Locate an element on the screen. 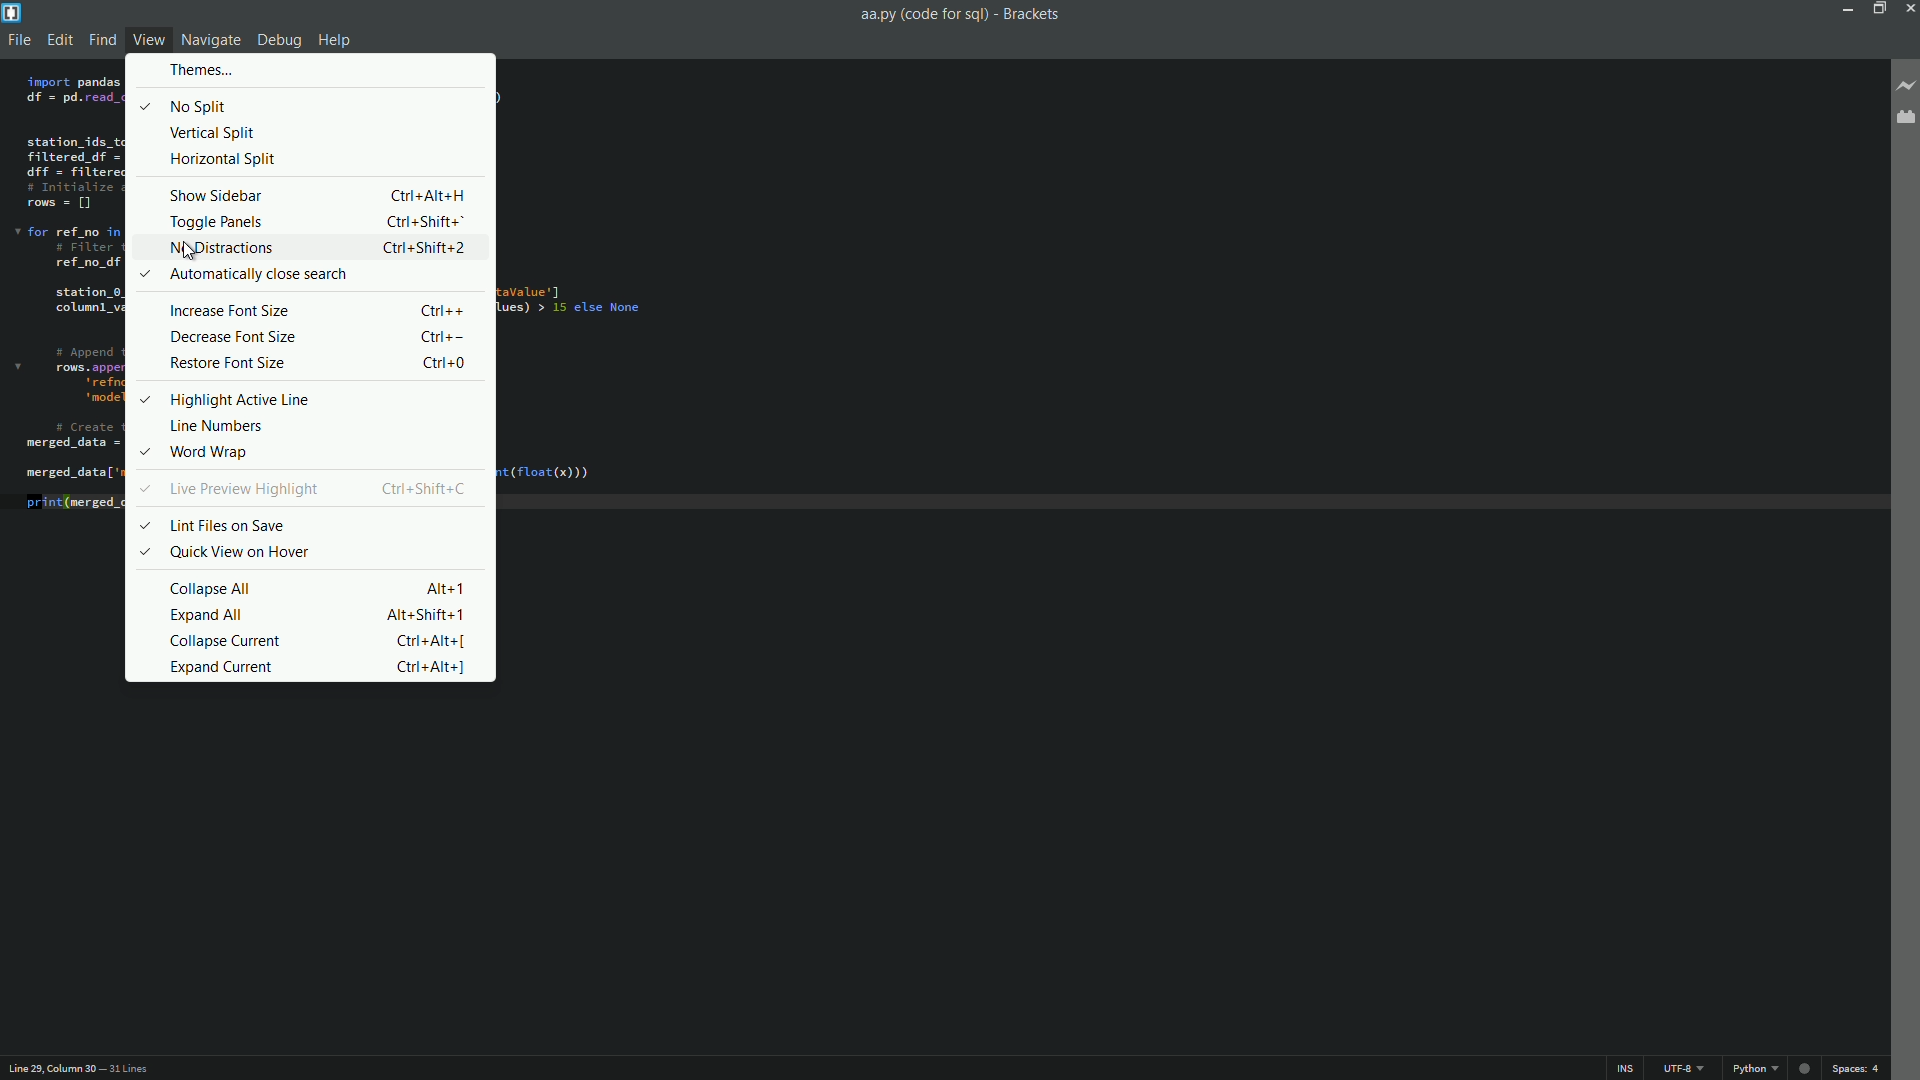 The height and width of the screenshot is (1080, 1920). toggle panels ctrl + shift + 1 is located at coordinates (320, 220).